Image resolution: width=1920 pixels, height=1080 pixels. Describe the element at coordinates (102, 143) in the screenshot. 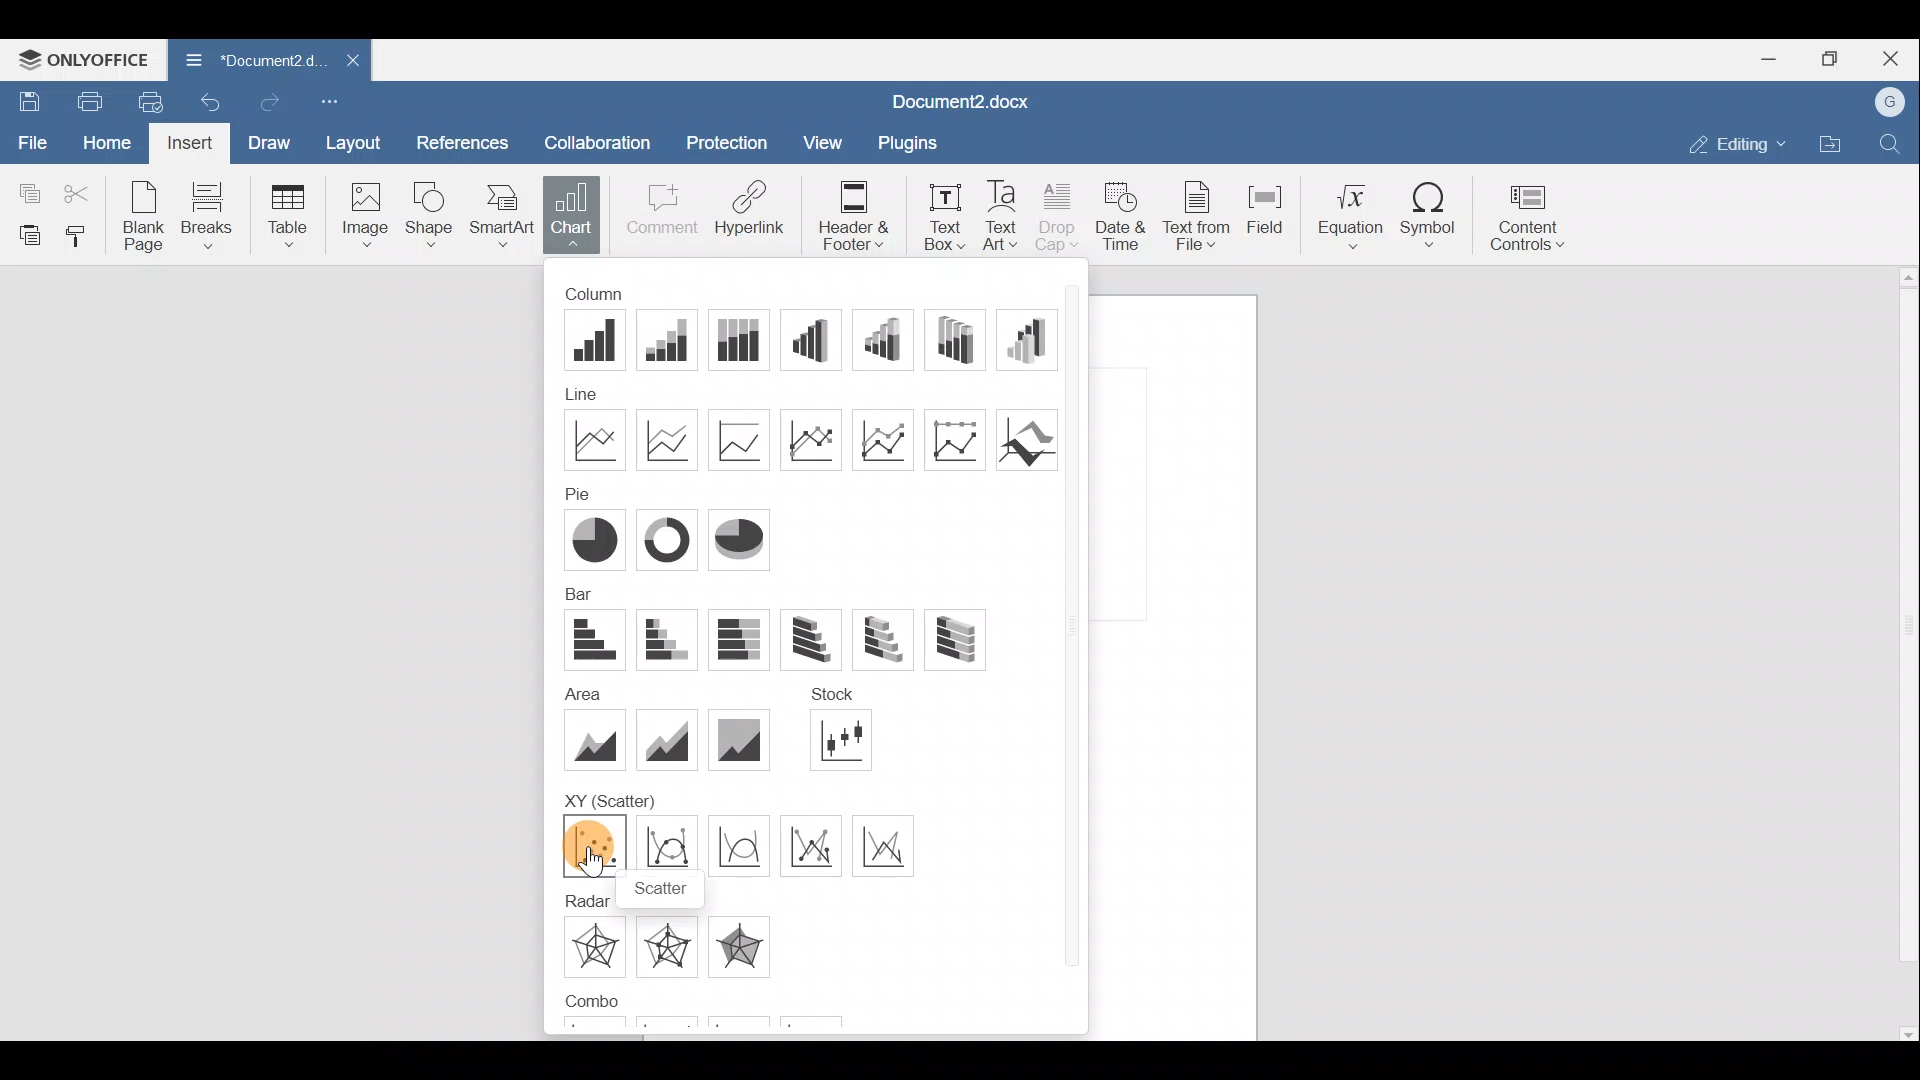

I see `Home` at that location.